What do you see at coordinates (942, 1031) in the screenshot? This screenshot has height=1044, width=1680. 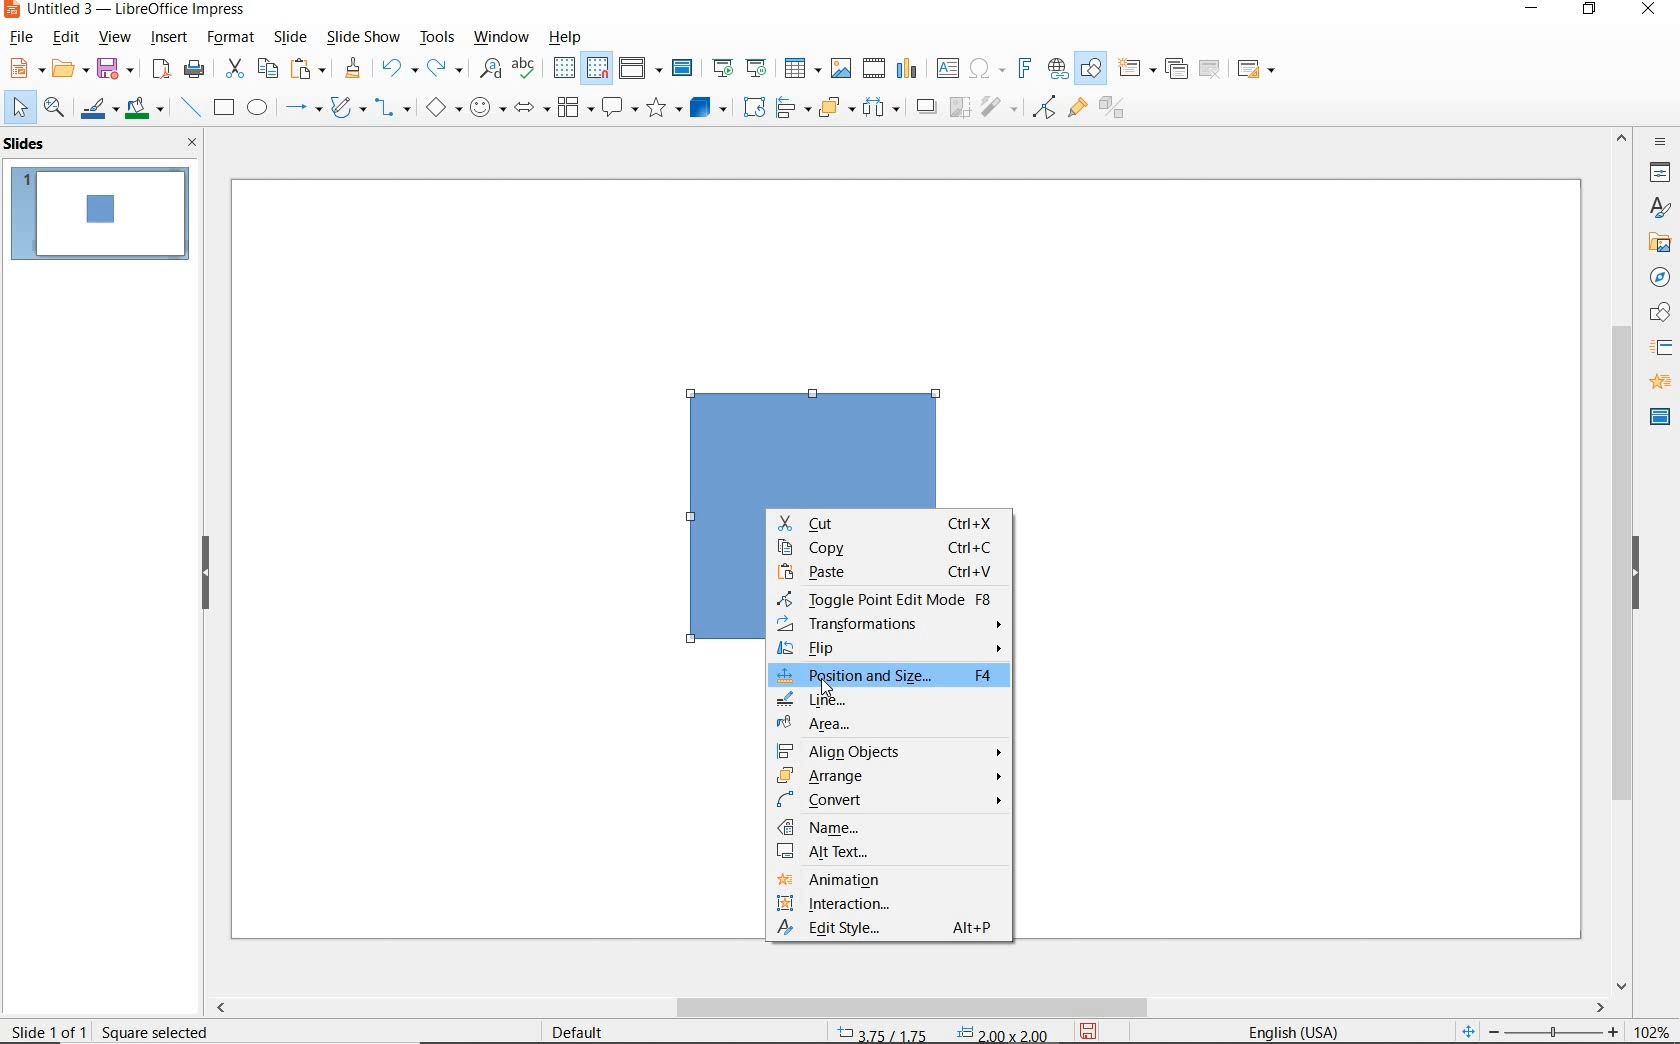 I see `position and size` at bounding box center [942, 1031].